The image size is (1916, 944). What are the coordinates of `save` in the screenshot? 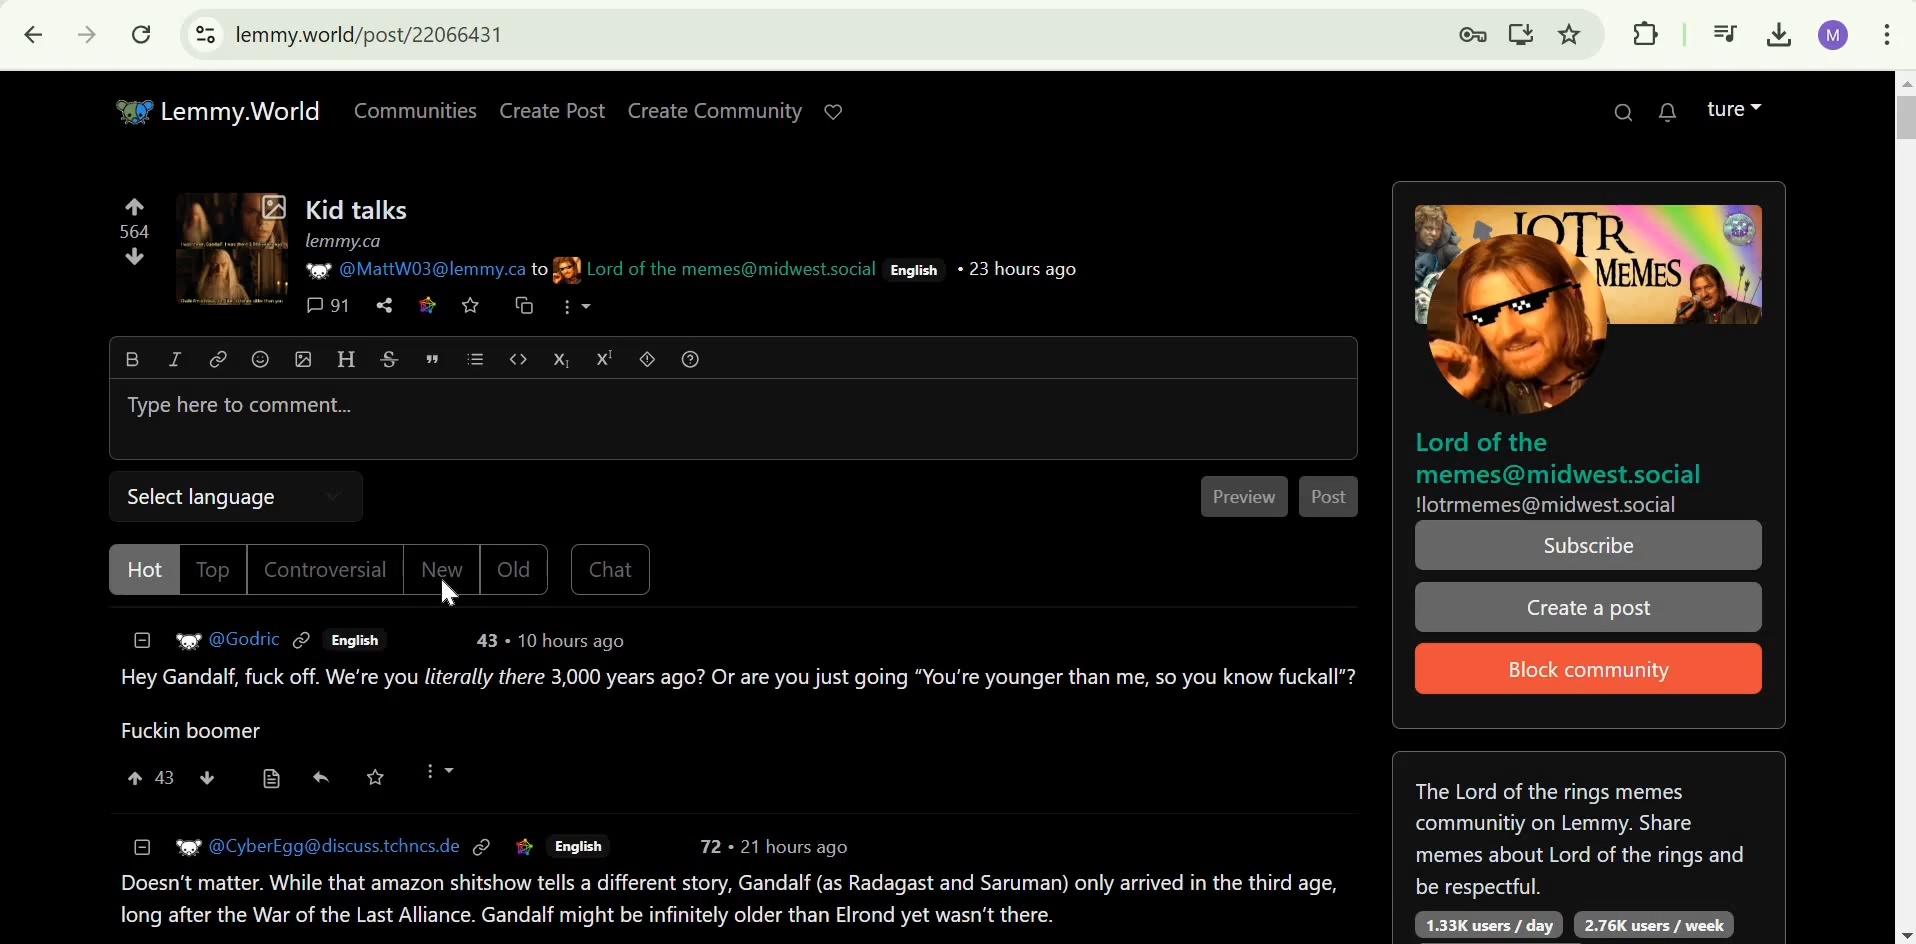 It's located at (375, 776).